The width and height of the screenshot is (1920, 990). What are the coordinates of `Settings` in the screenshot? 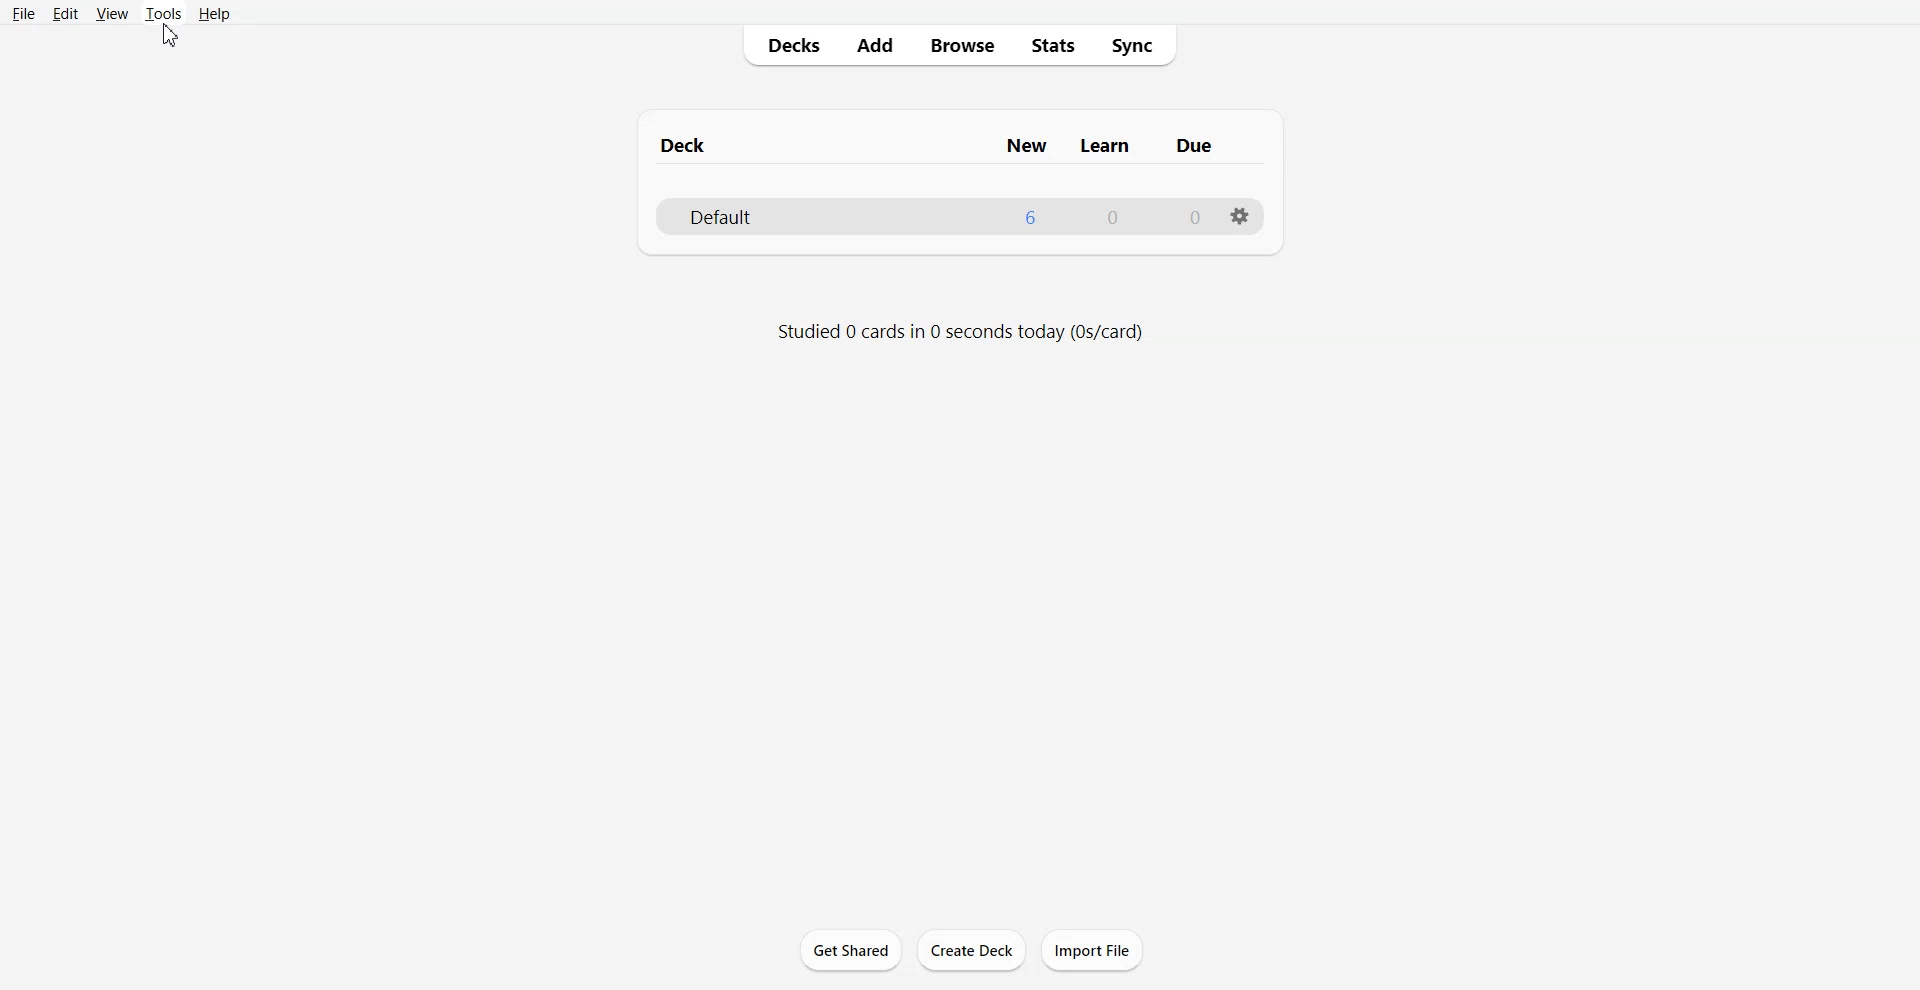 It's located at (1240, 216).